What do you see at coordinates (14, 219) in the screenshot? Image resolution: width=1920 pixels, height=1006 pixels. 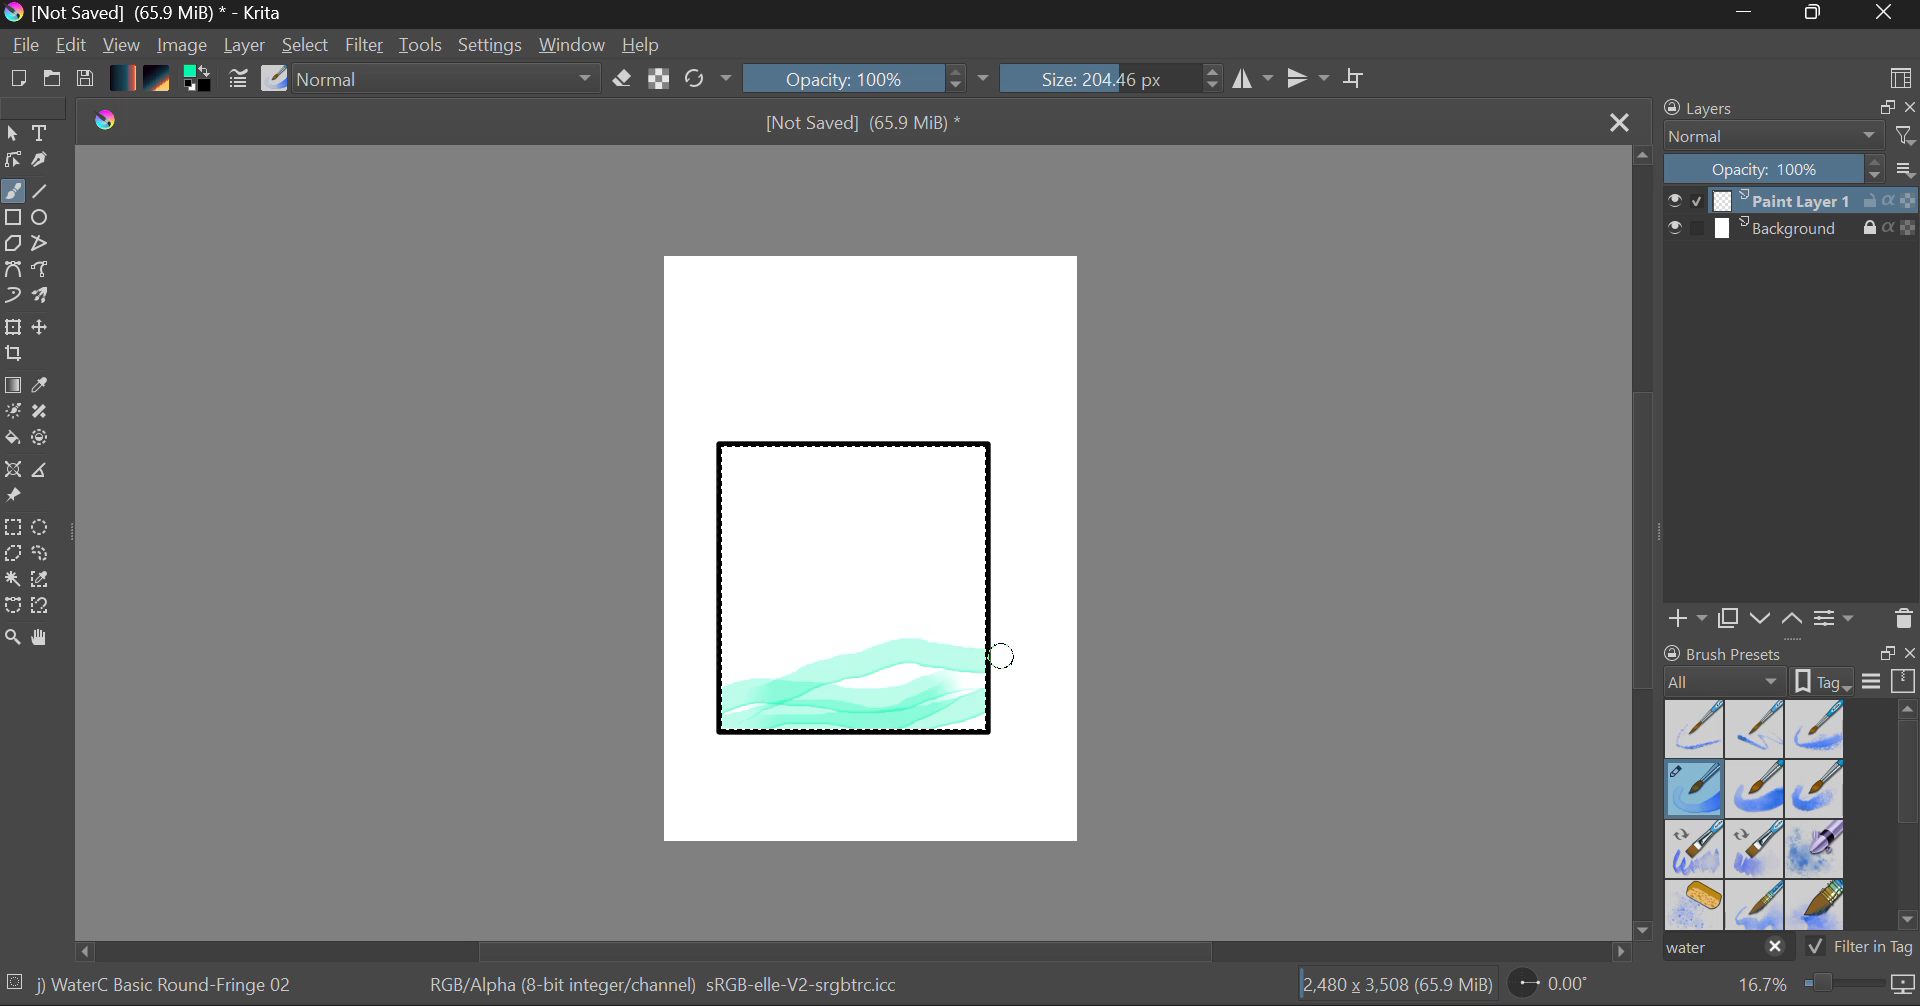 I see `Rectangle` at bounding box center [14, 219].